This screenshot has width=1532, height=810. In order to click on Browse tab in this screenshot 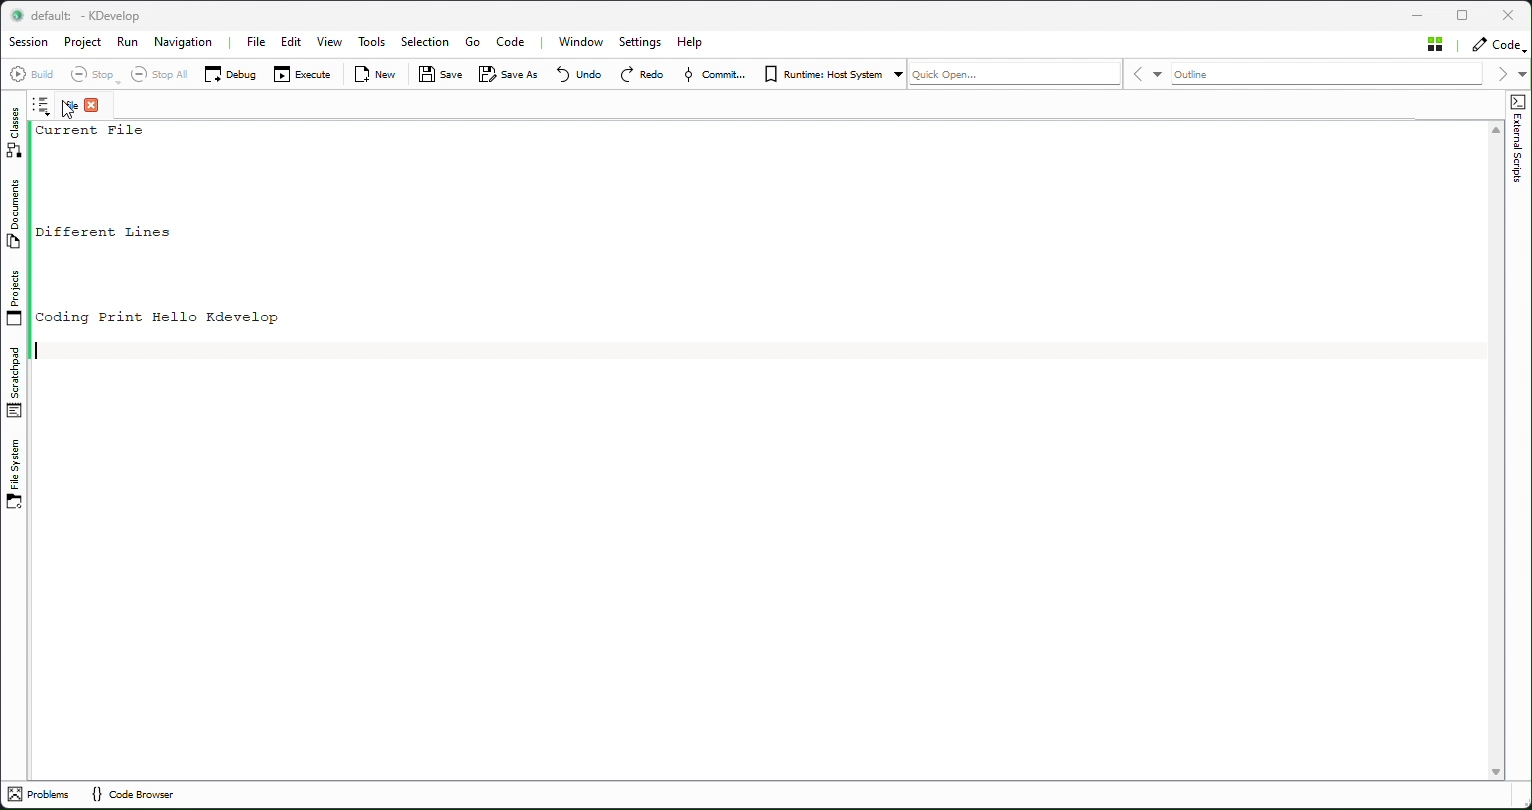, I will do `click(41, 105)`.